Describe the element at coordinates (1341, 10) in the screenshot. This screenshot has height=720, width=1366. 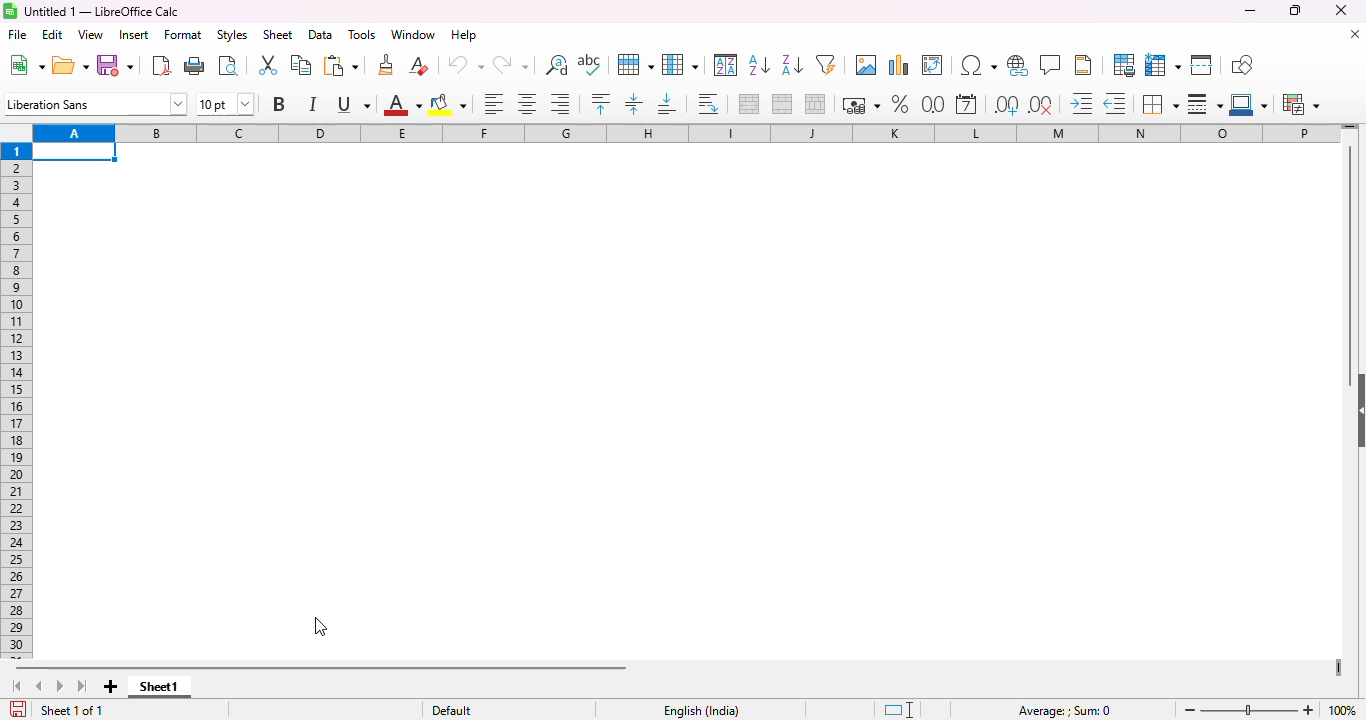
I see `close` at that location.